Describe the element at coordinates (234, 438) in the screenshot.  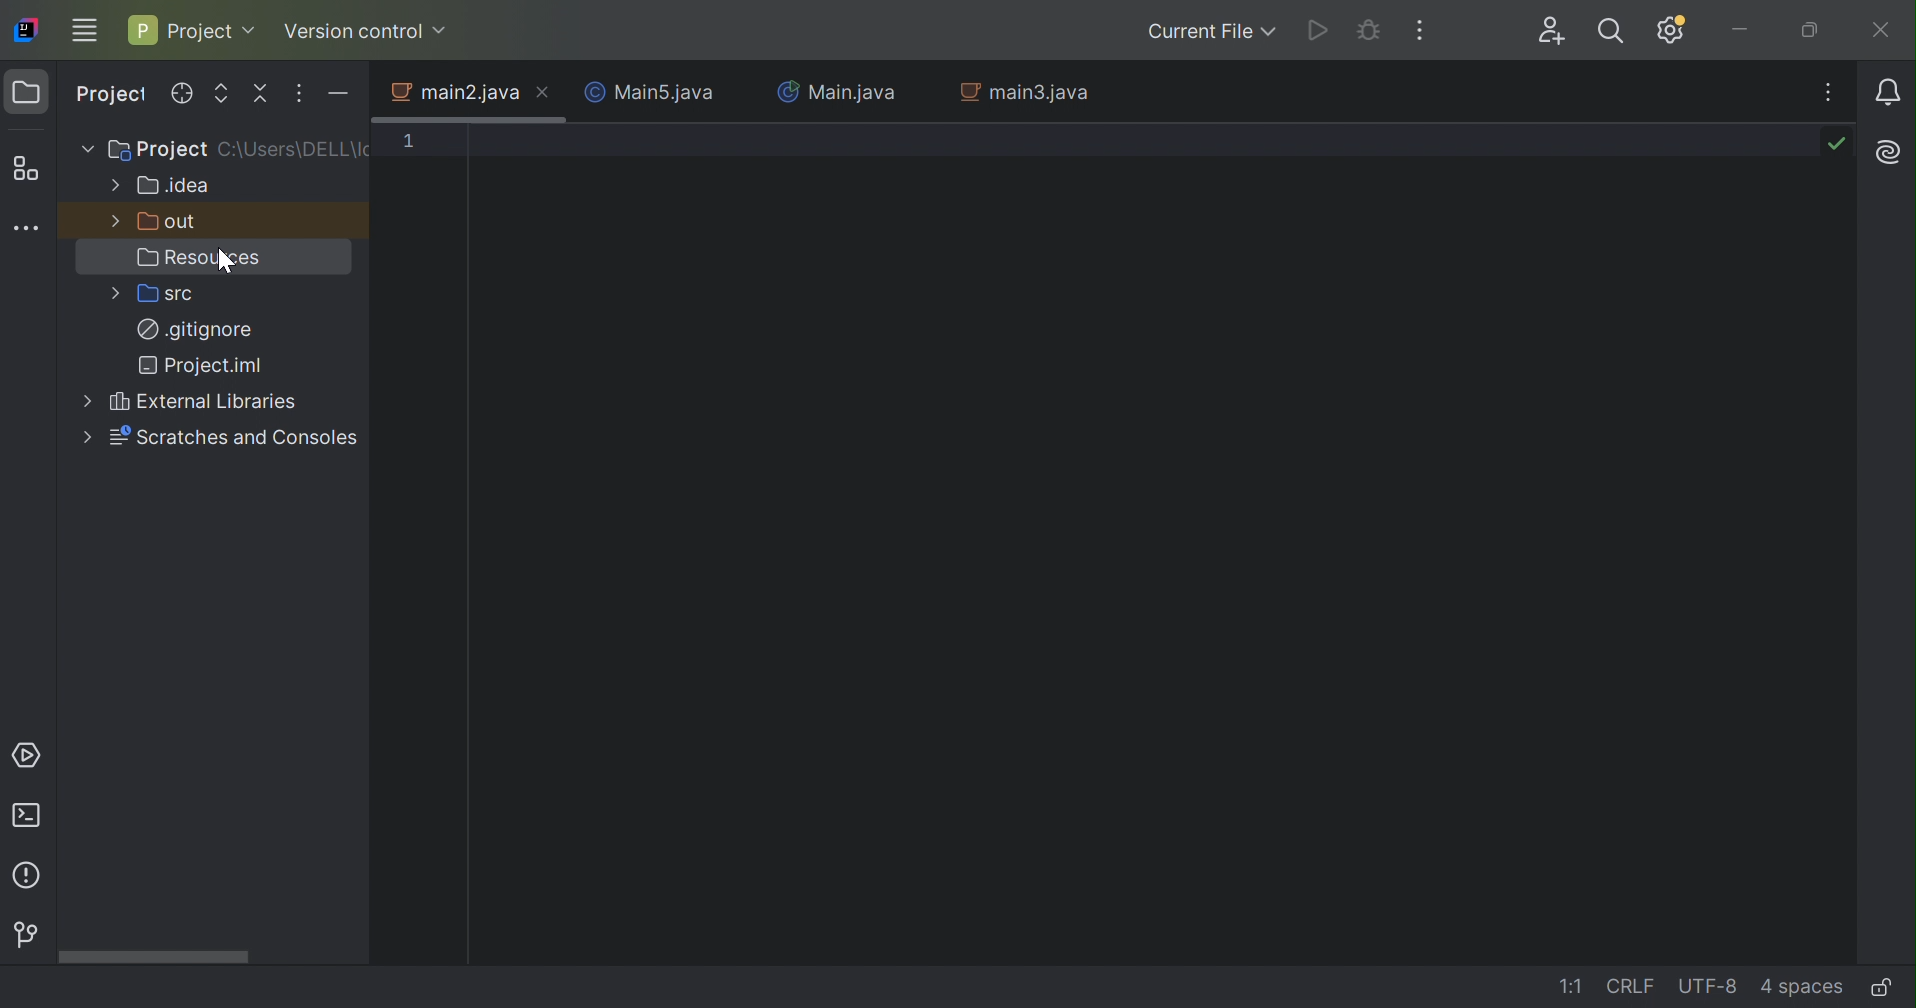
I see `Scratches and consoles` at that location.